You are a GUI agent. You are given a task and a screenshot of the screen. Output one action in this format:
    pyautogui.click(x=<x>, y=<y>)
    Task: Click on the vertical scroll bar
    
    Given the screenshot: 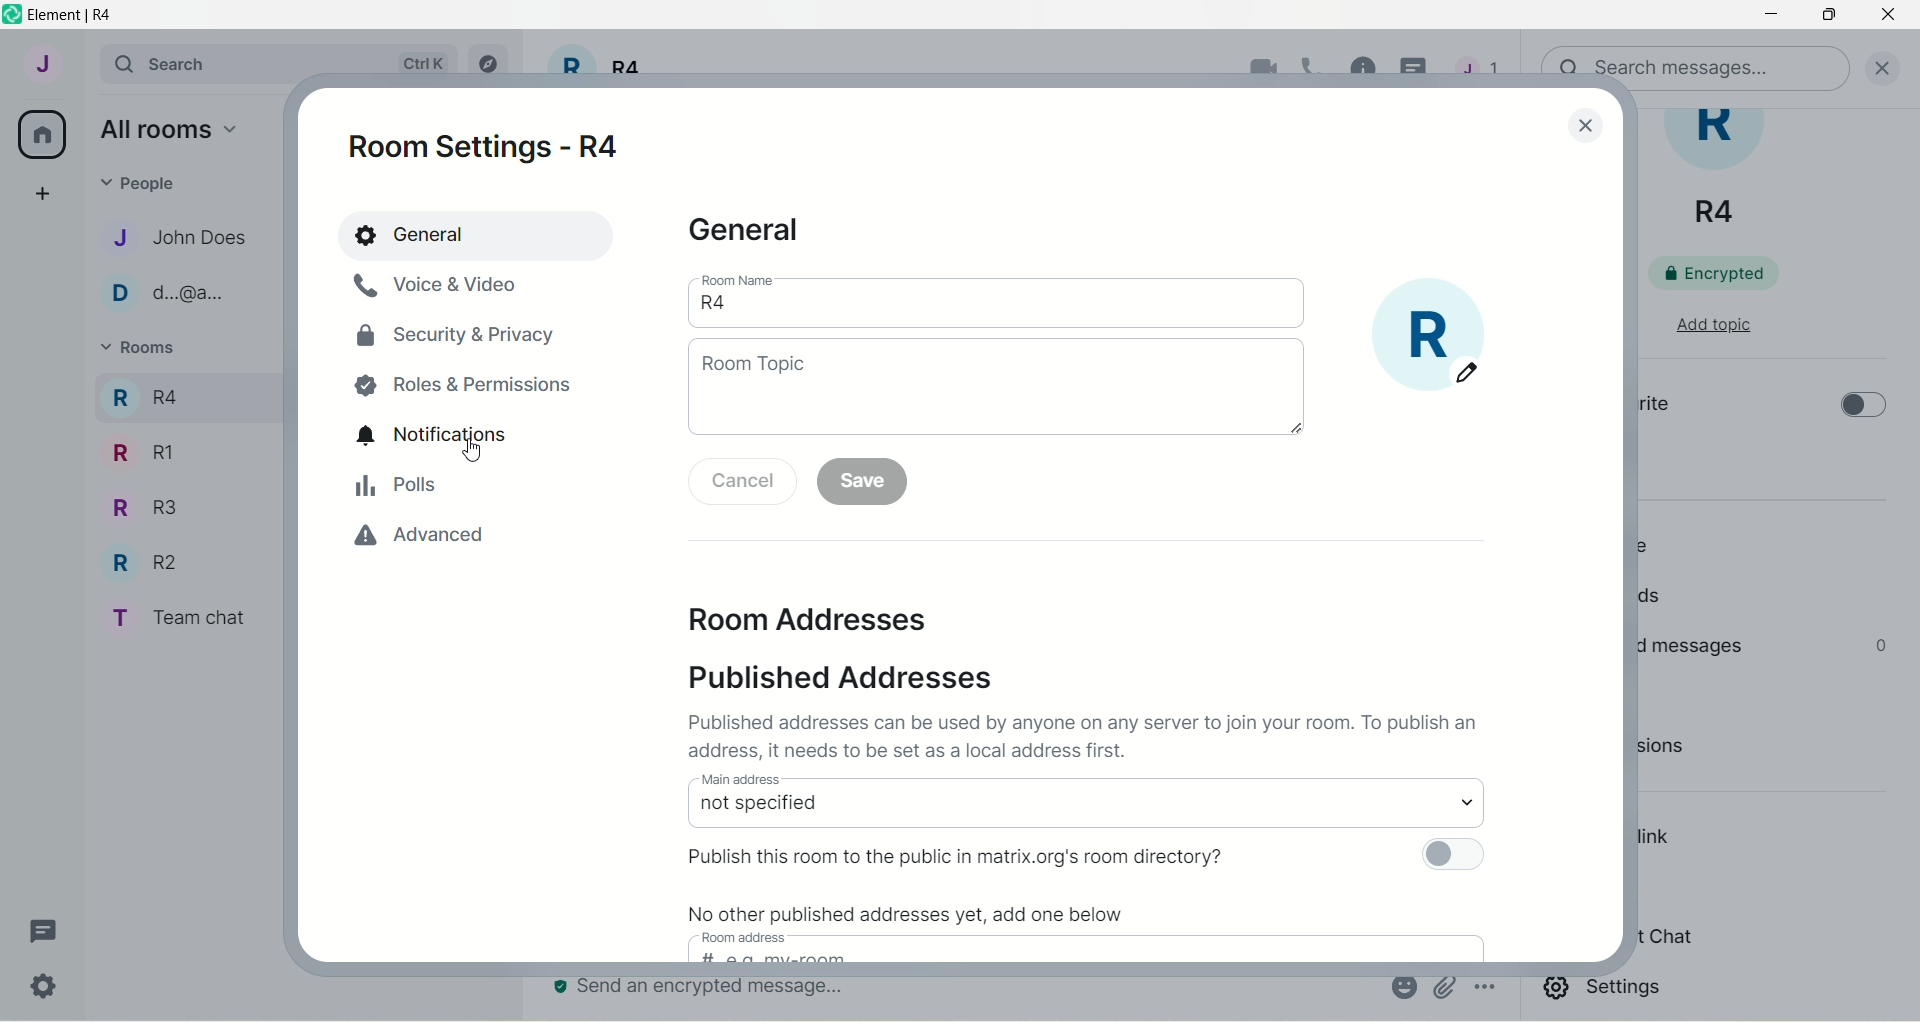 What is the action you would take?
    pyautogui.click(x=1908, y=565)
    